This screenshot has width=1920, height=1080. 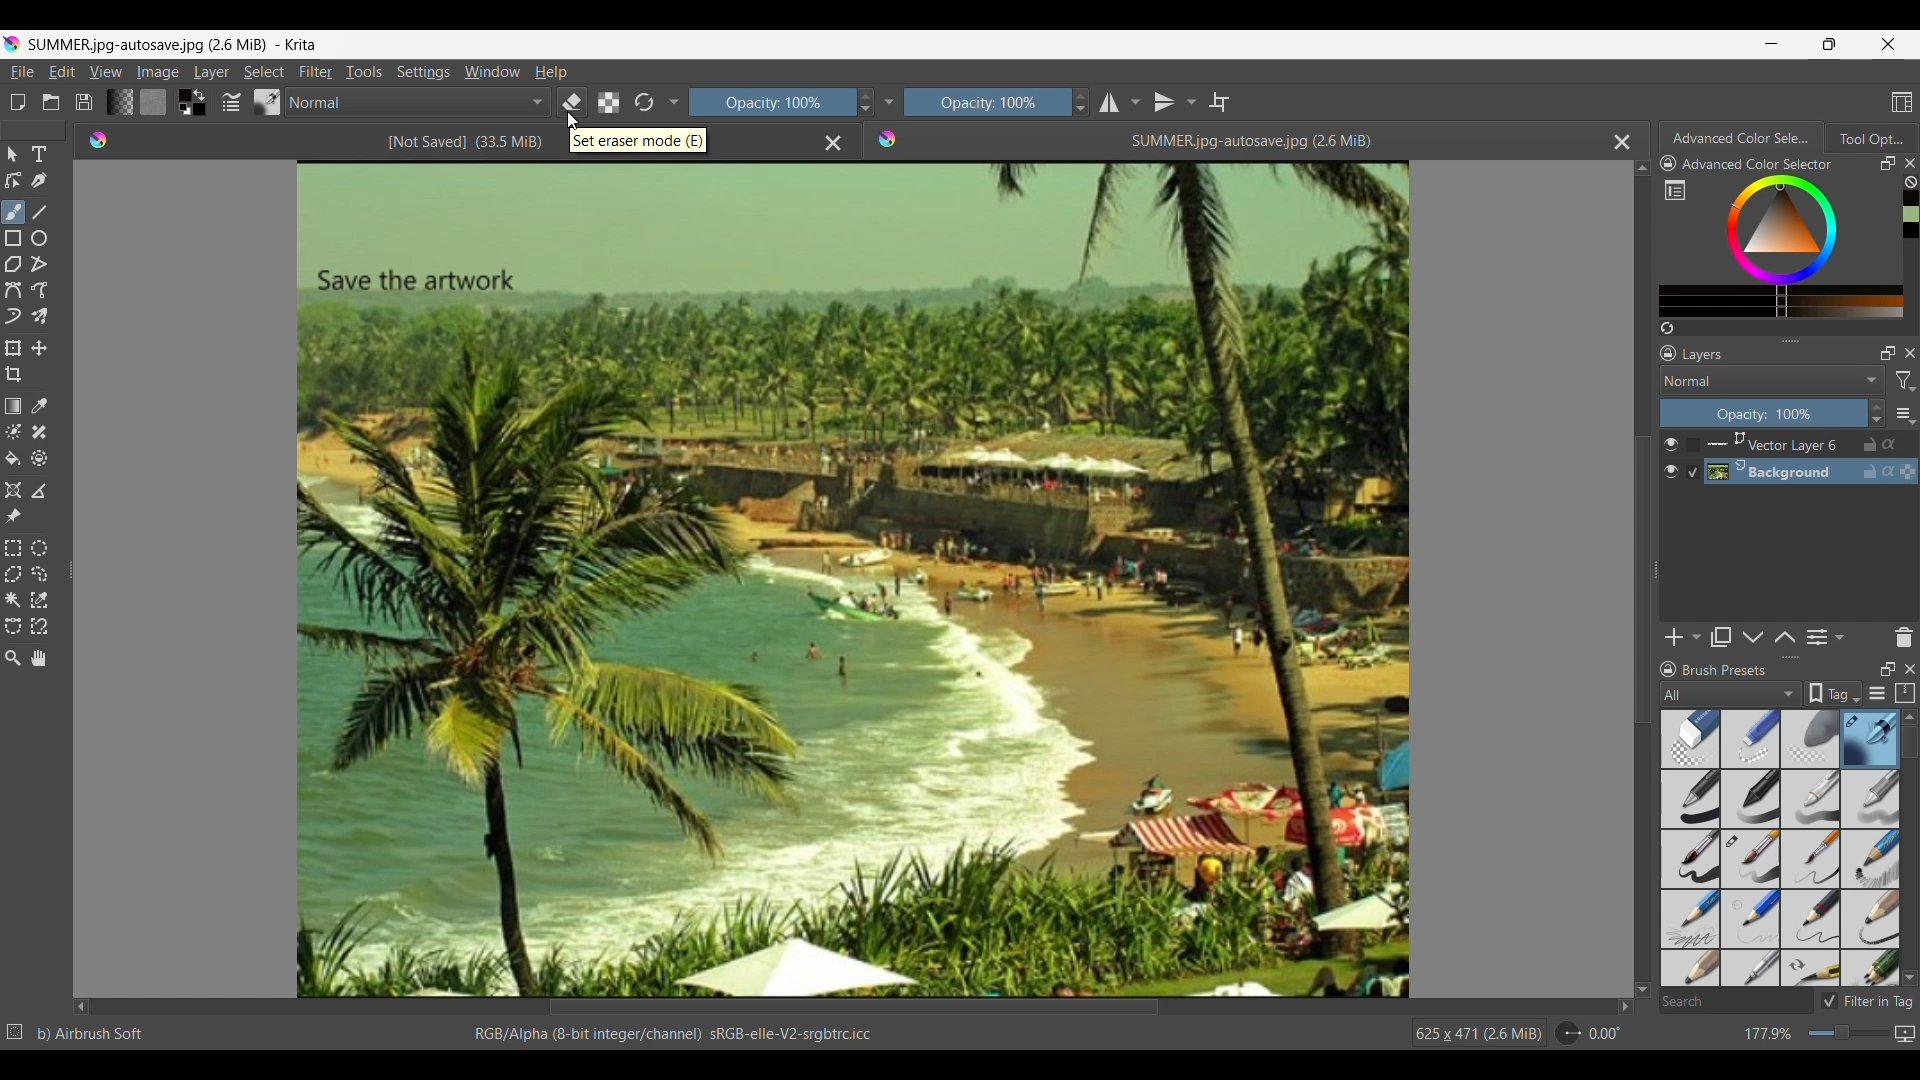 What do you see at coordinates (13, 239) in the screenshot?
I see `Rectangle tool` at bounding box center [13, 239].